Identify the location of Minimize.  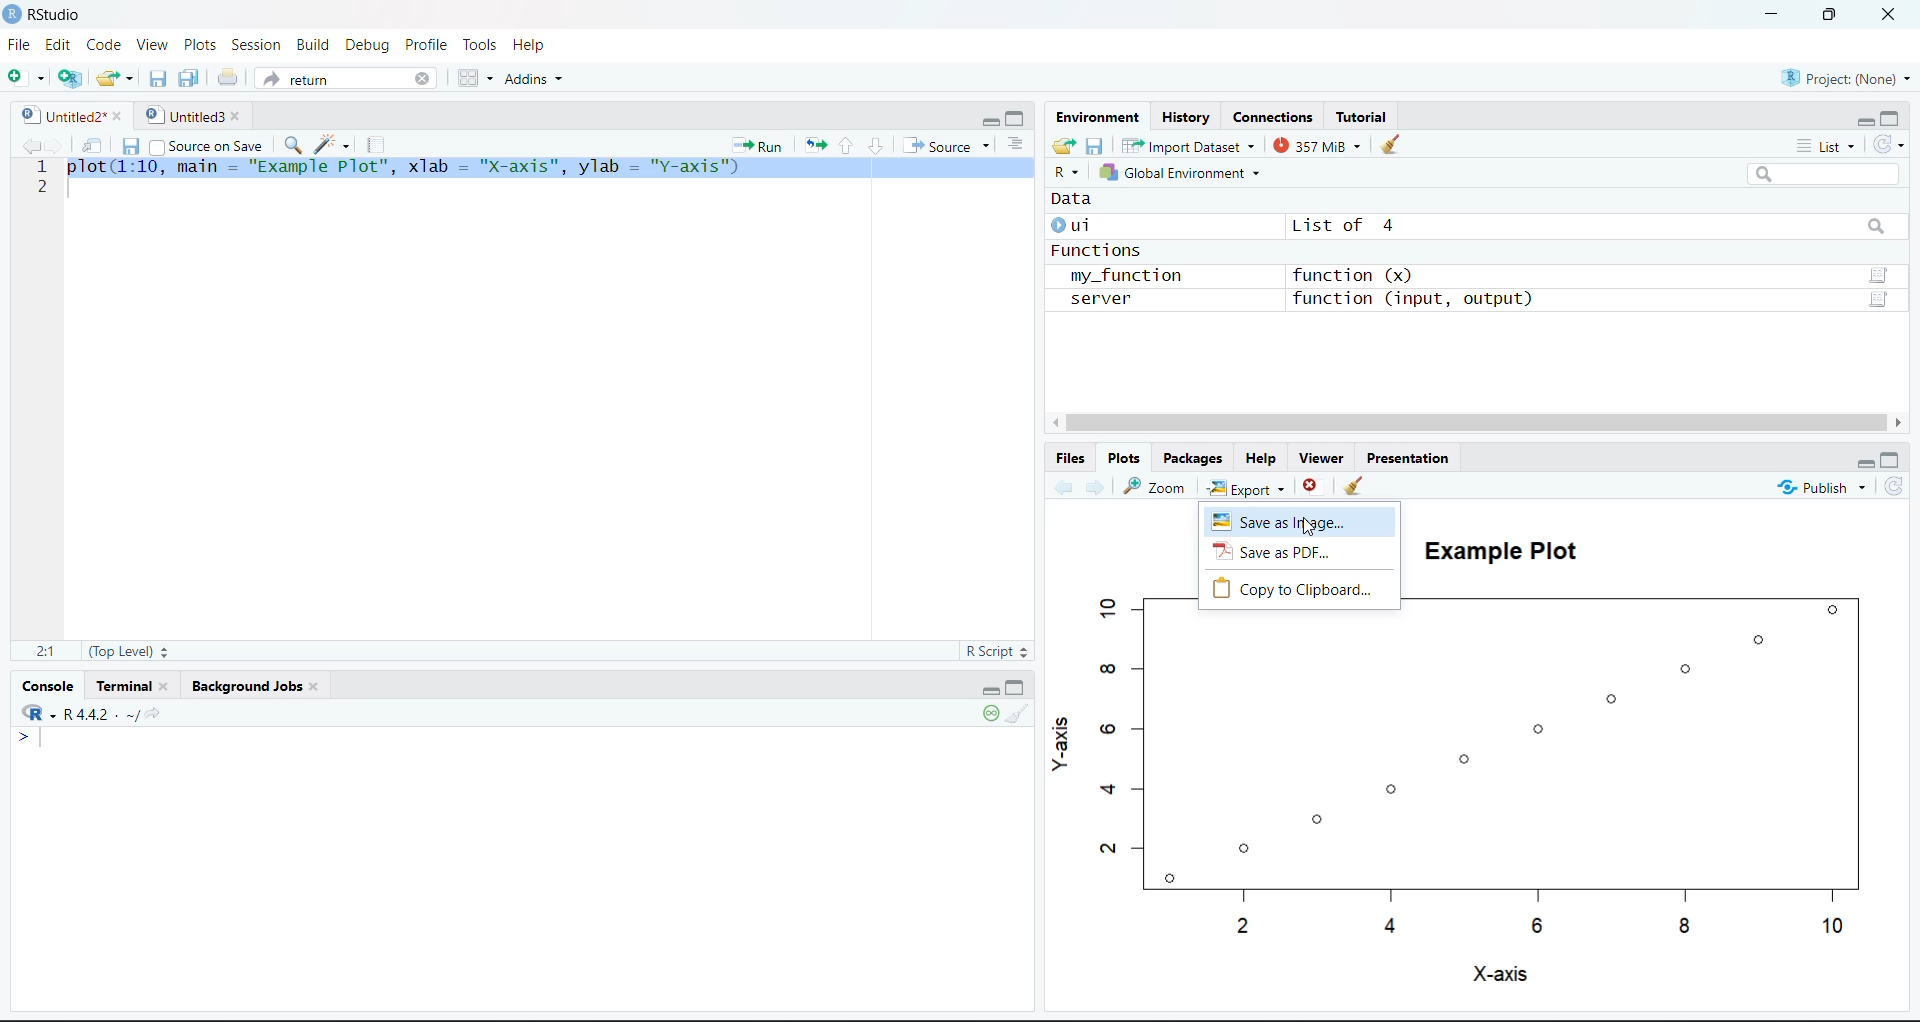
(1864, 463).